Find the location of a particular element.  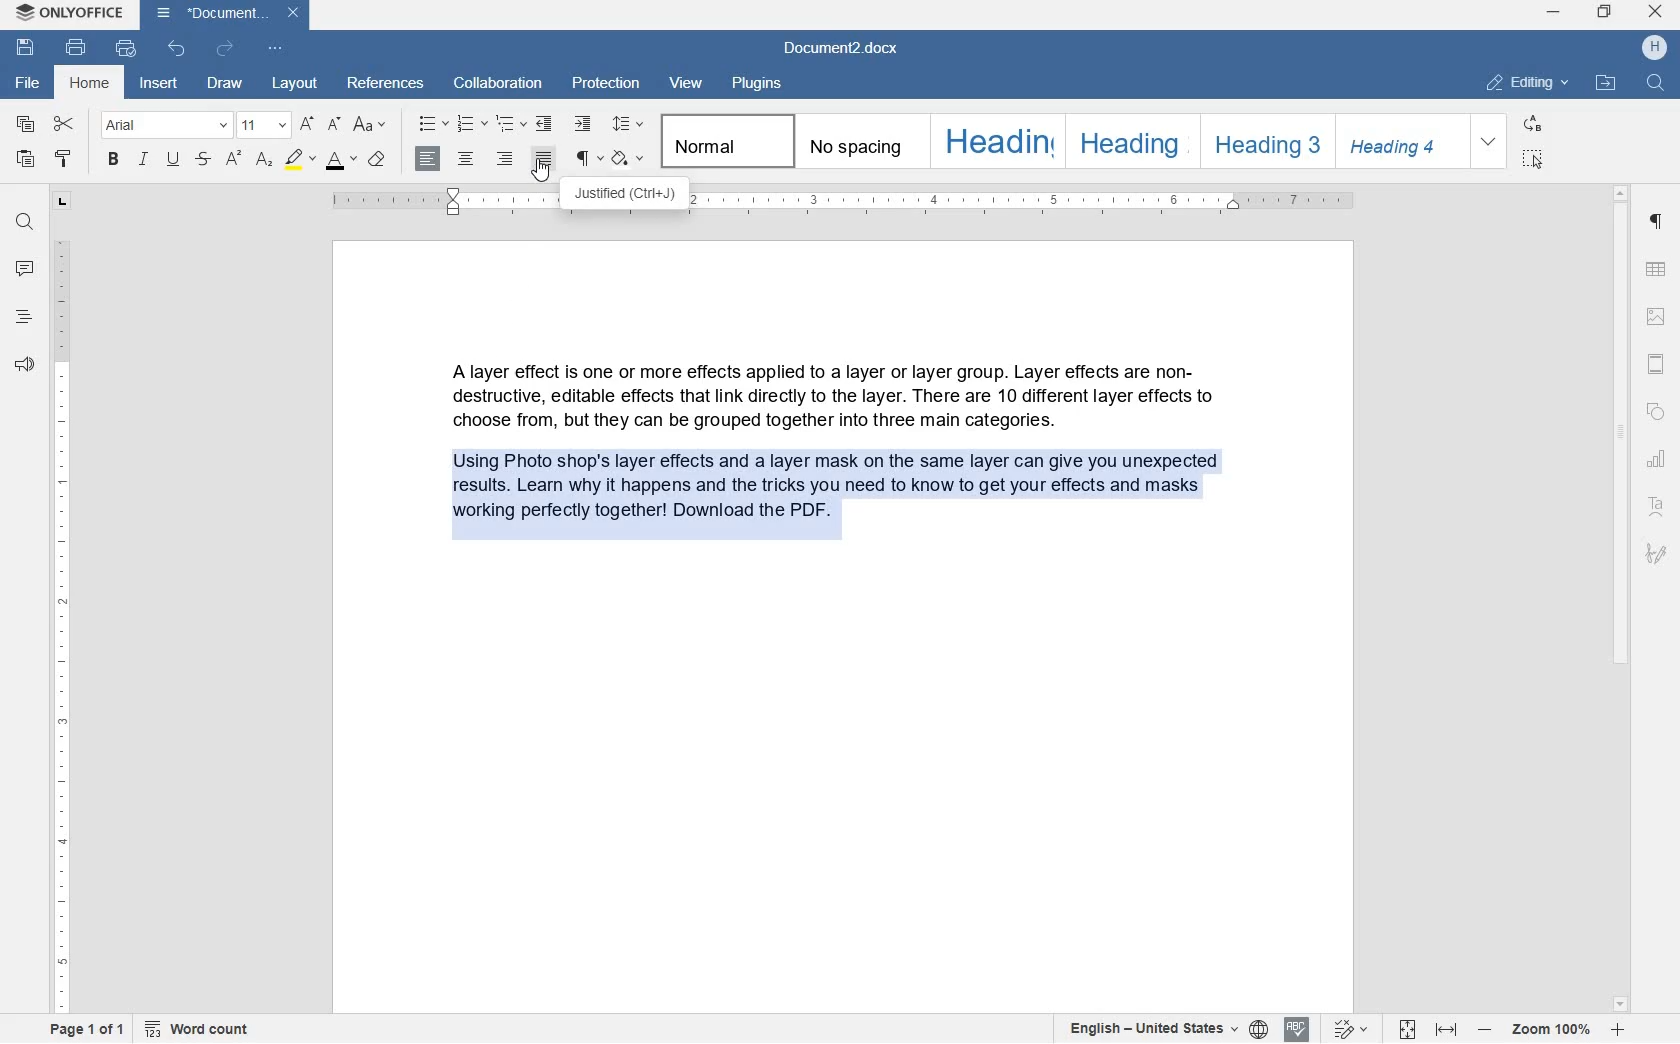

EXPAND FORMATTING STYLE is located at coordinates (1490, 142).